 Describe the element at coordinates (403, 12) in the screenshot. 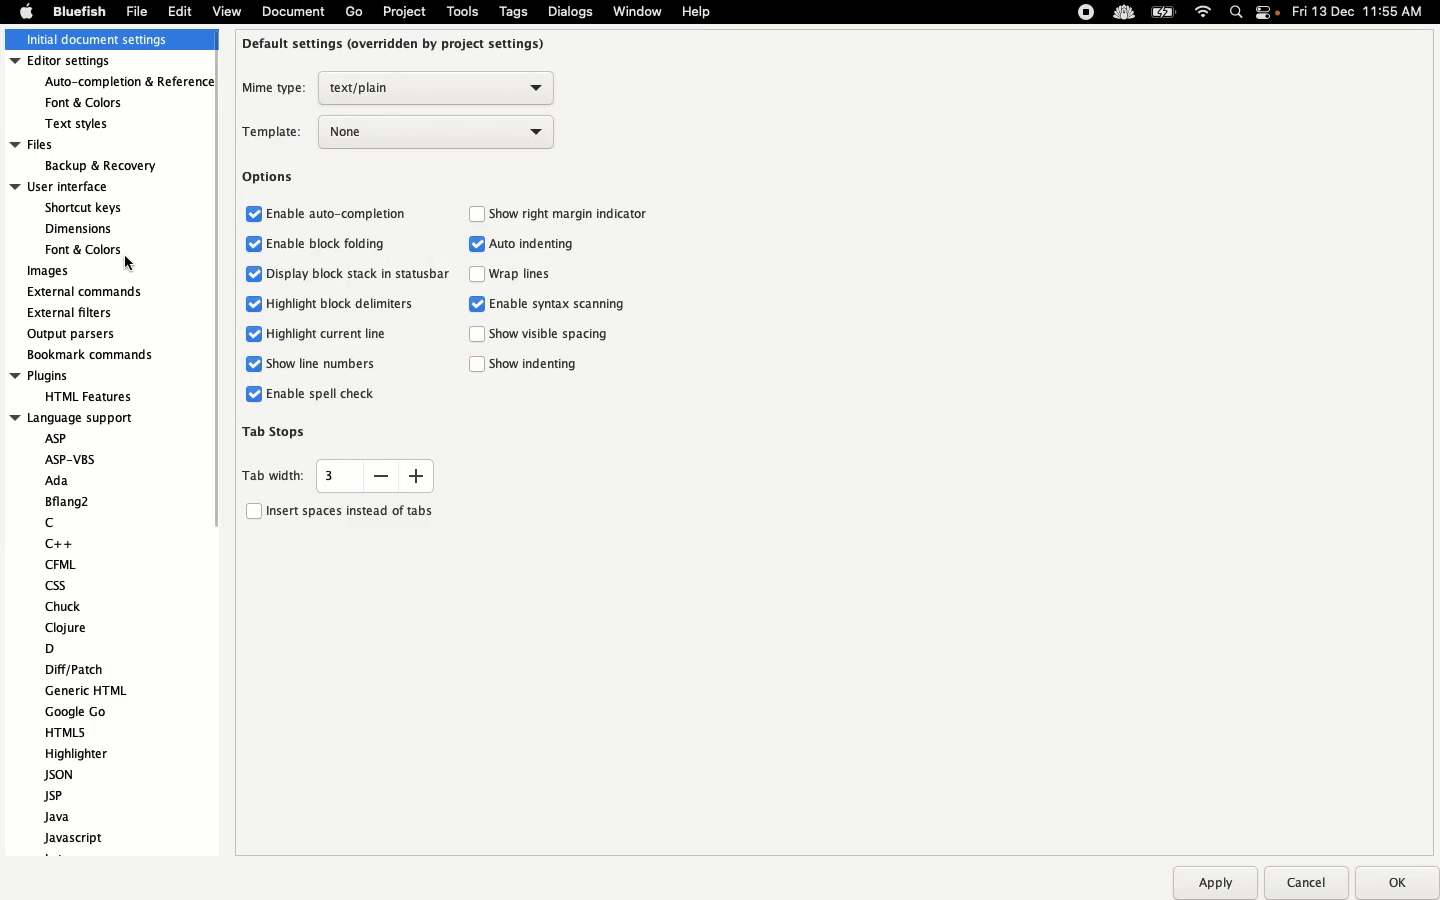

I see `Project` at that location.